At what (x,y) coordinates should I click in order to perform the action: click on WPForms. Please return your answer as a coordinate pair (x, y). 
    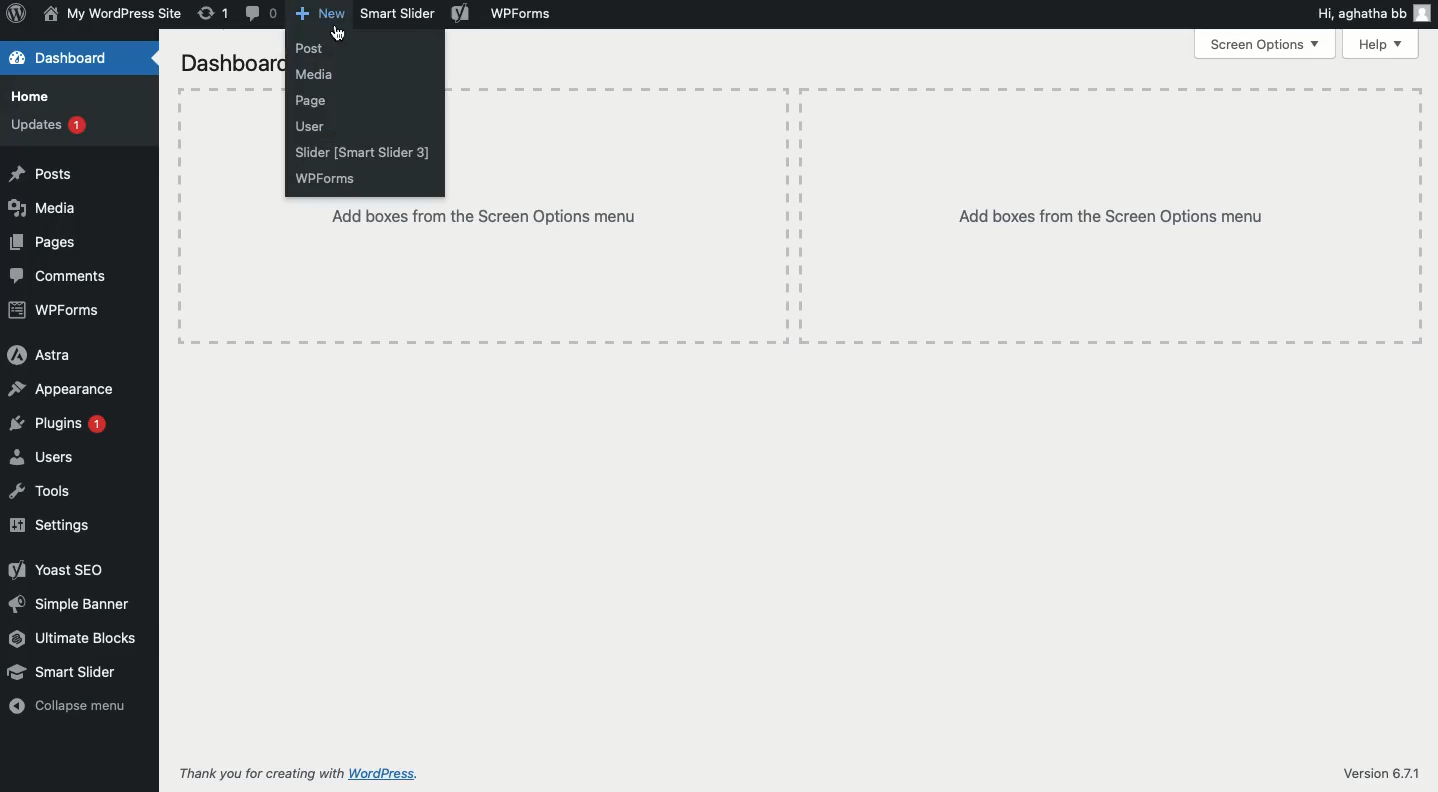
    Looking at the image, I should click on (323, 179).